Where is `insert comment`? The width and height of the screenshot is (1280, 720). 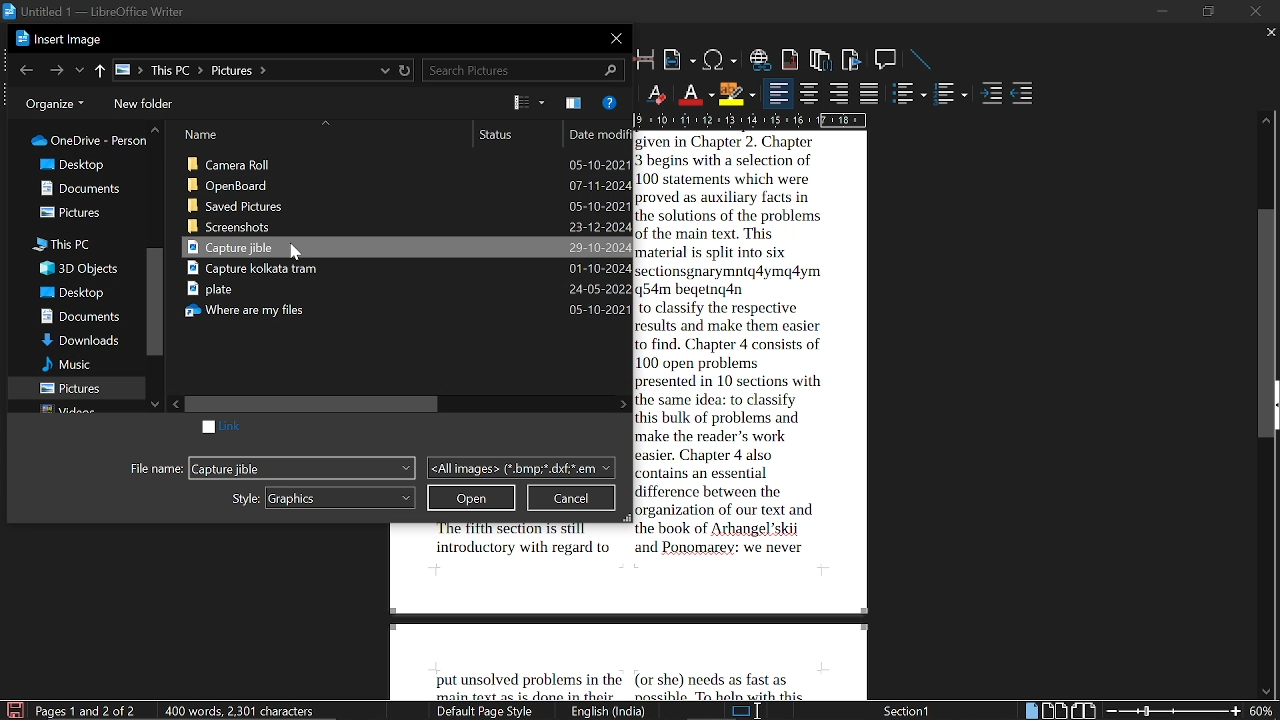 insert comment is located at coordinates (887, 59).